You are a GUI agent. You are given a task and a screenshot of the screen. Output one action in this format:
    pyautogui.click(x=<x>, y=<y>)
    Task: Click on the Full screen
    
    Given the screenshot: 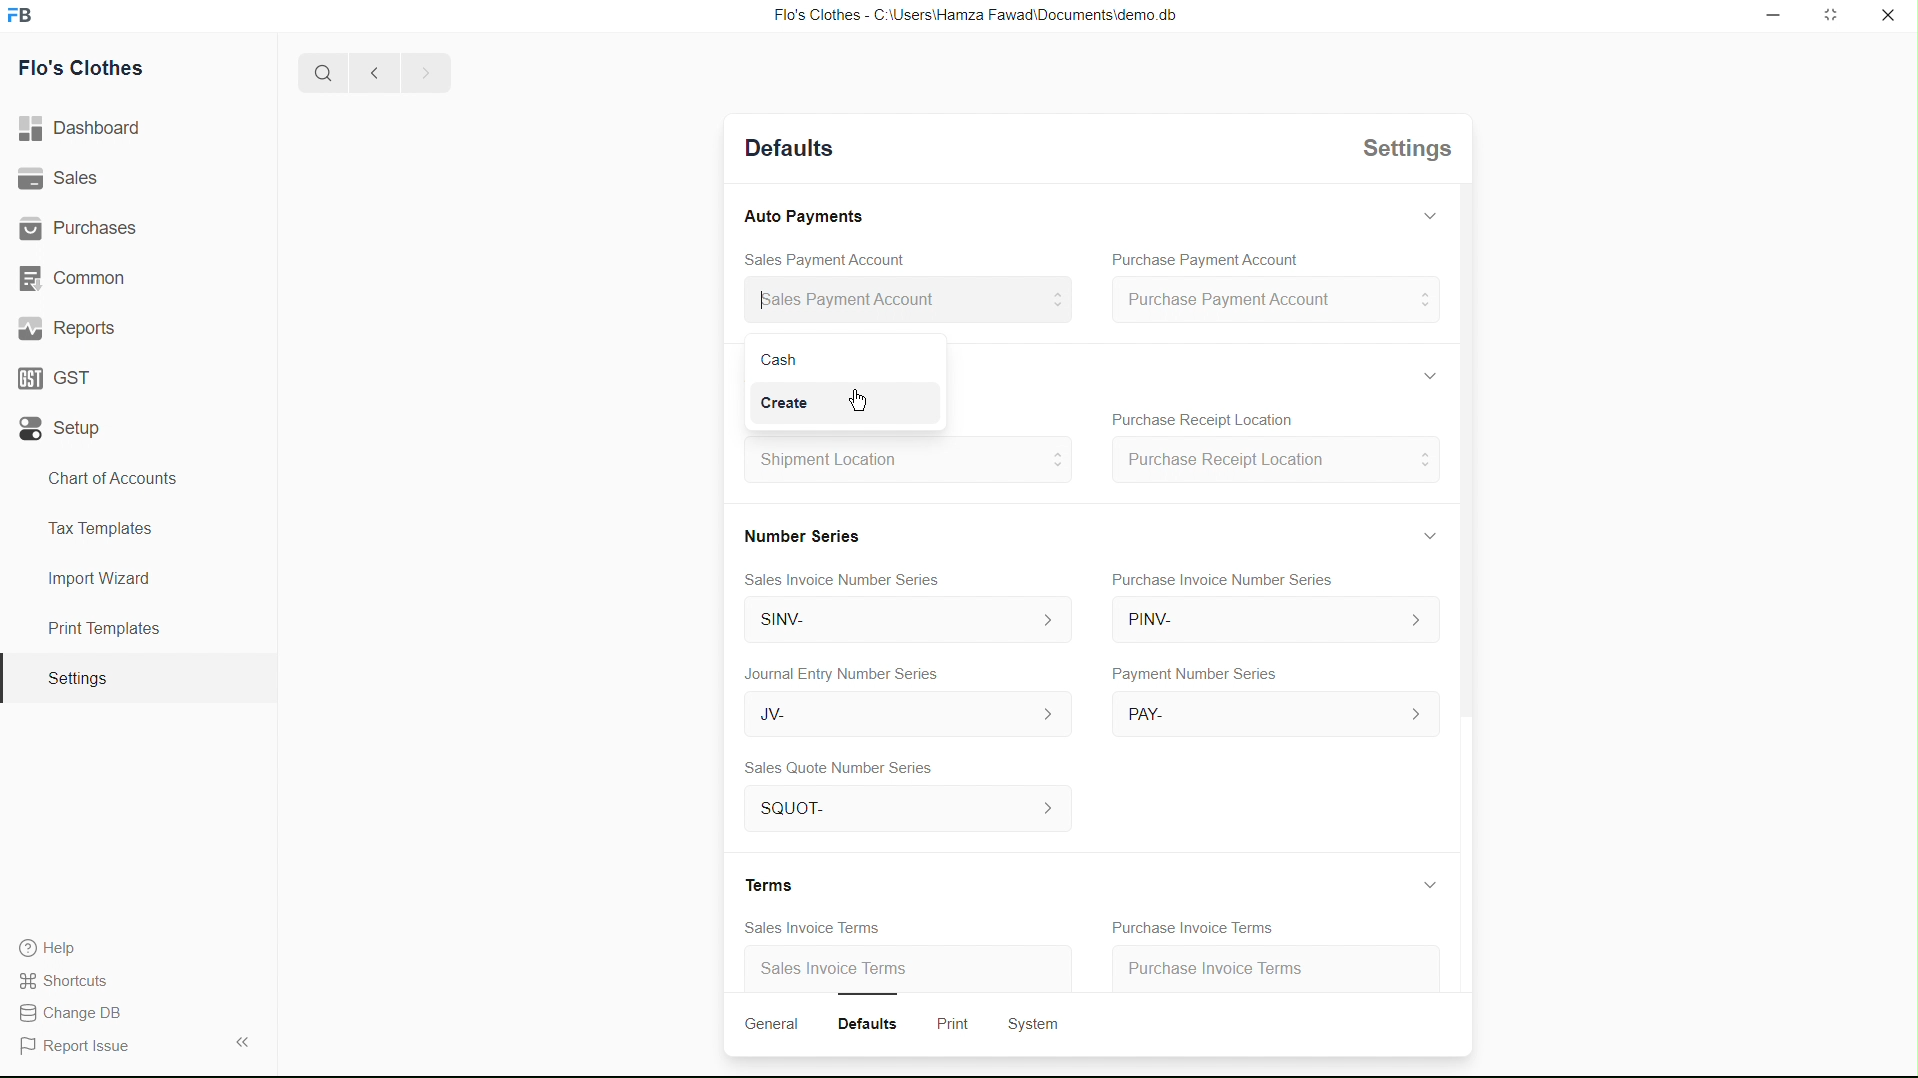 What is the action you would take?
    pyautogui.click(x=1832, y=17)
    